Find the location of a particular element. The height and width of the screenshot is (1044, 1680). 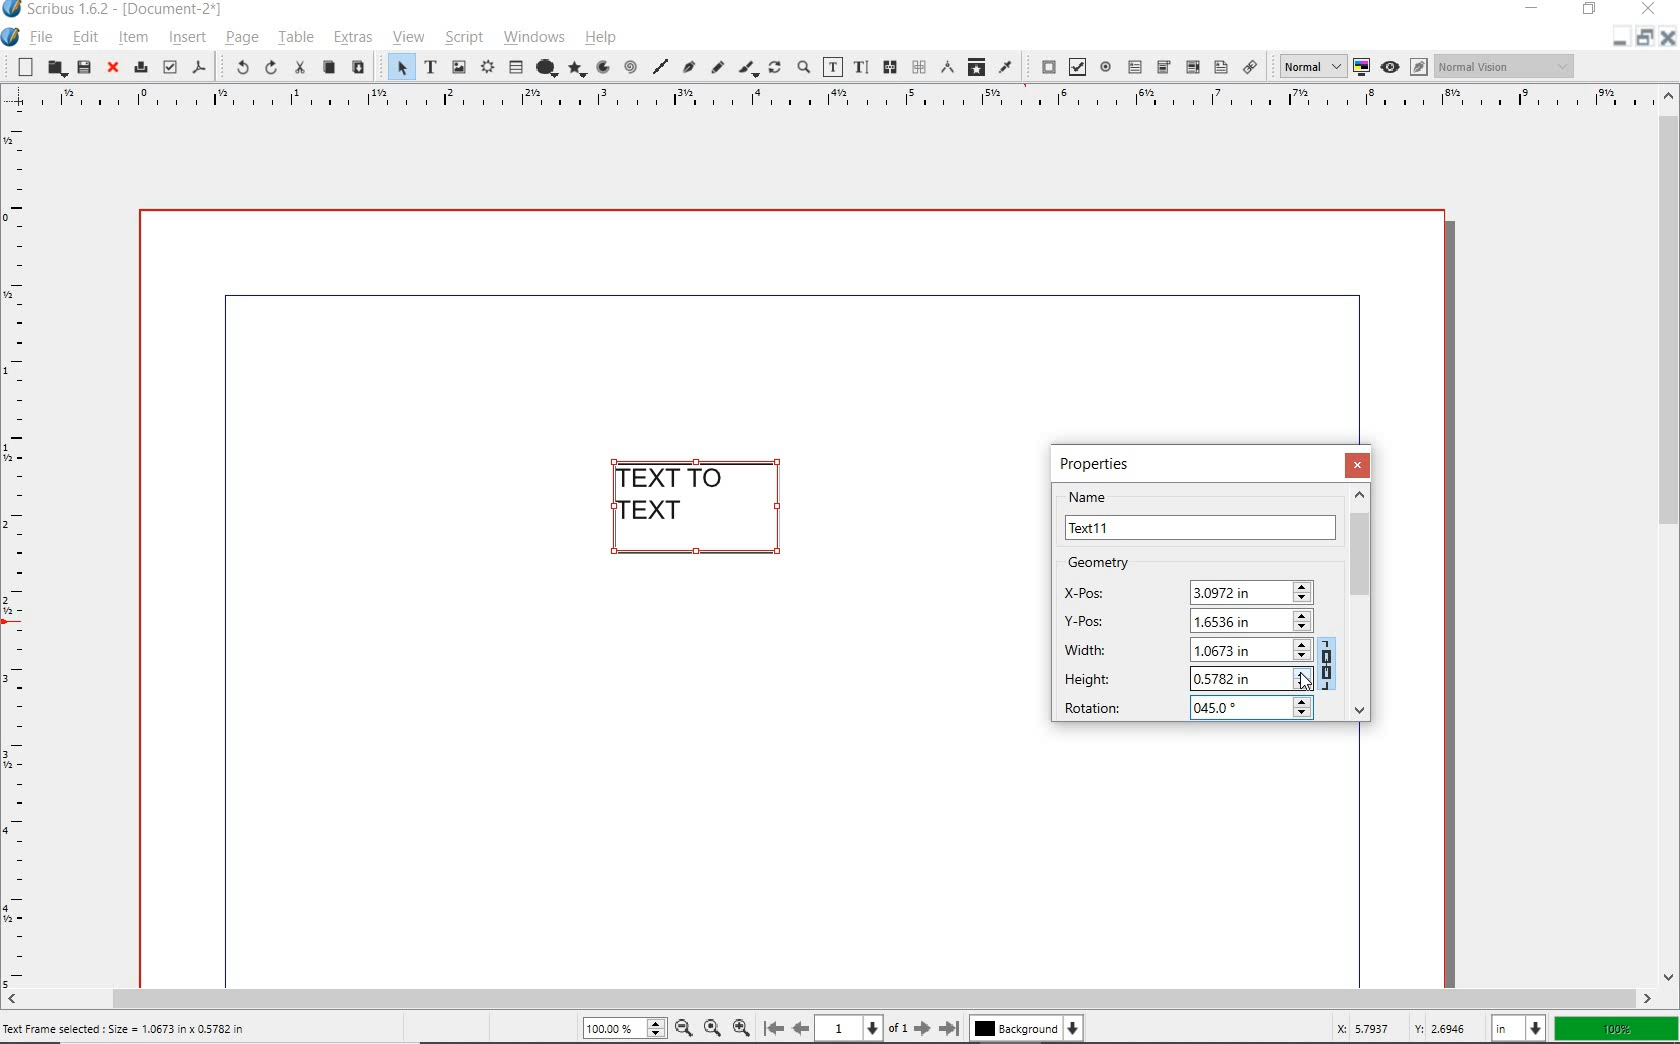

edit text with story editor is located at coordinates (861, 66).